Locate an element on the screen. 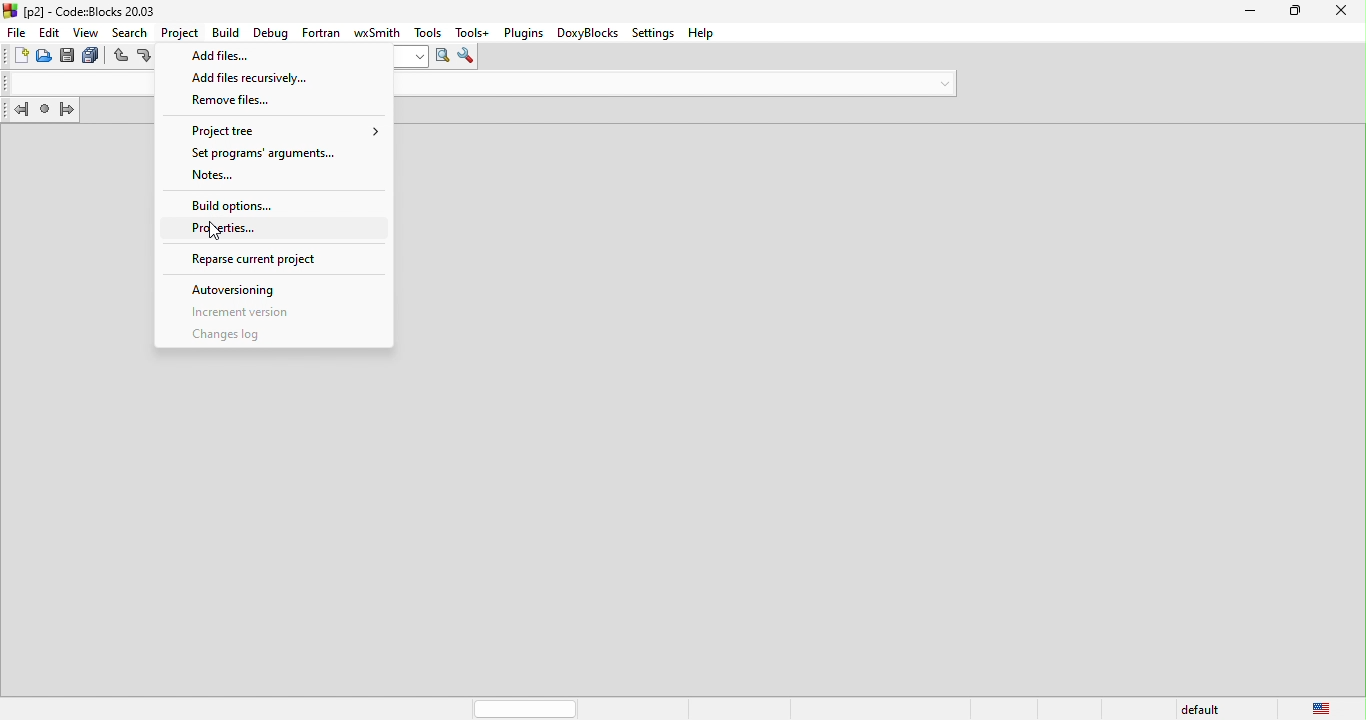 Image resolution: width=1366 pixels, height=720 pixels. open is located at coordinates (46, 57).